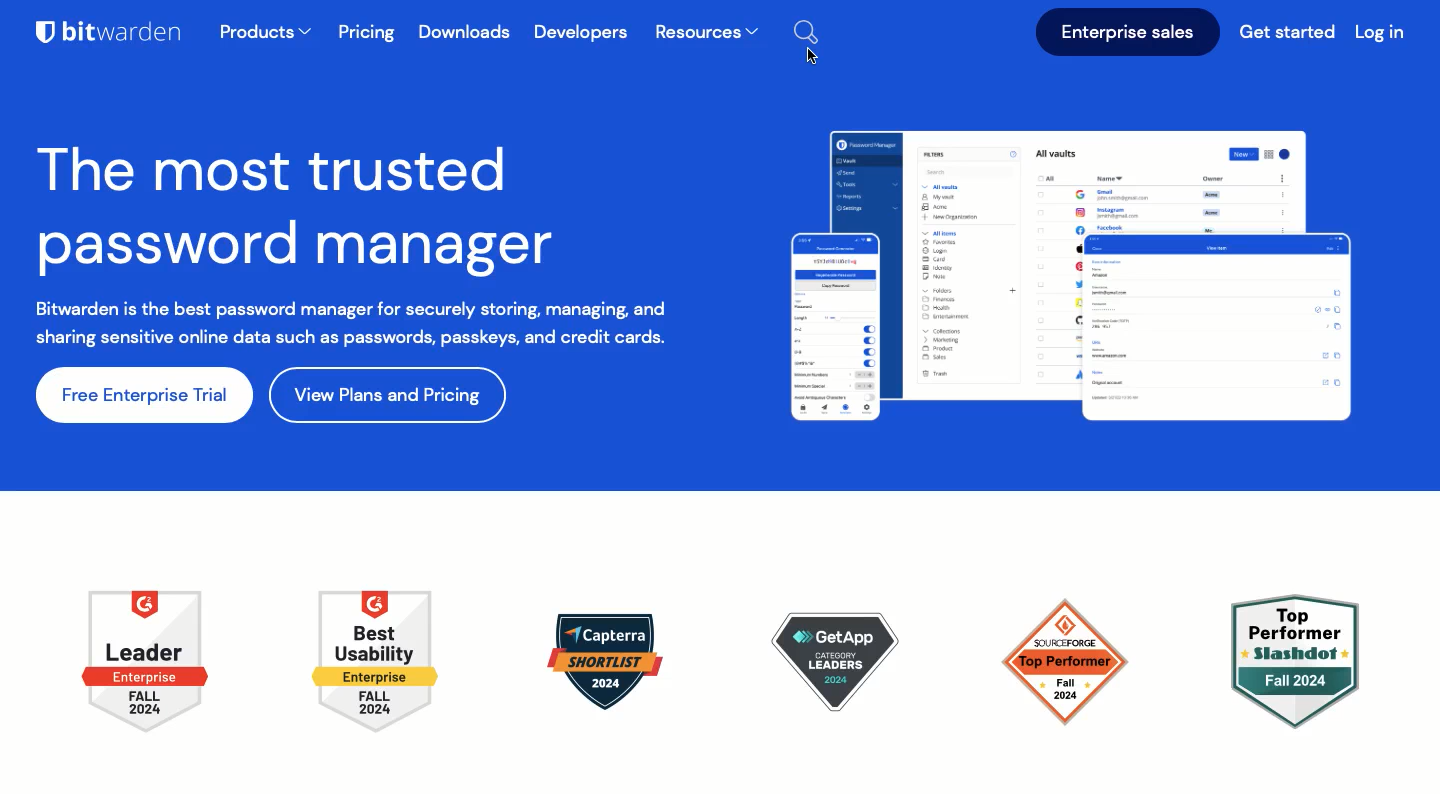 This screenshot has width=1440, height=794. What do you see at coordinates (117, 36) in the screenshot?
I see `Bitwarden` at bounding box center [117, 36].